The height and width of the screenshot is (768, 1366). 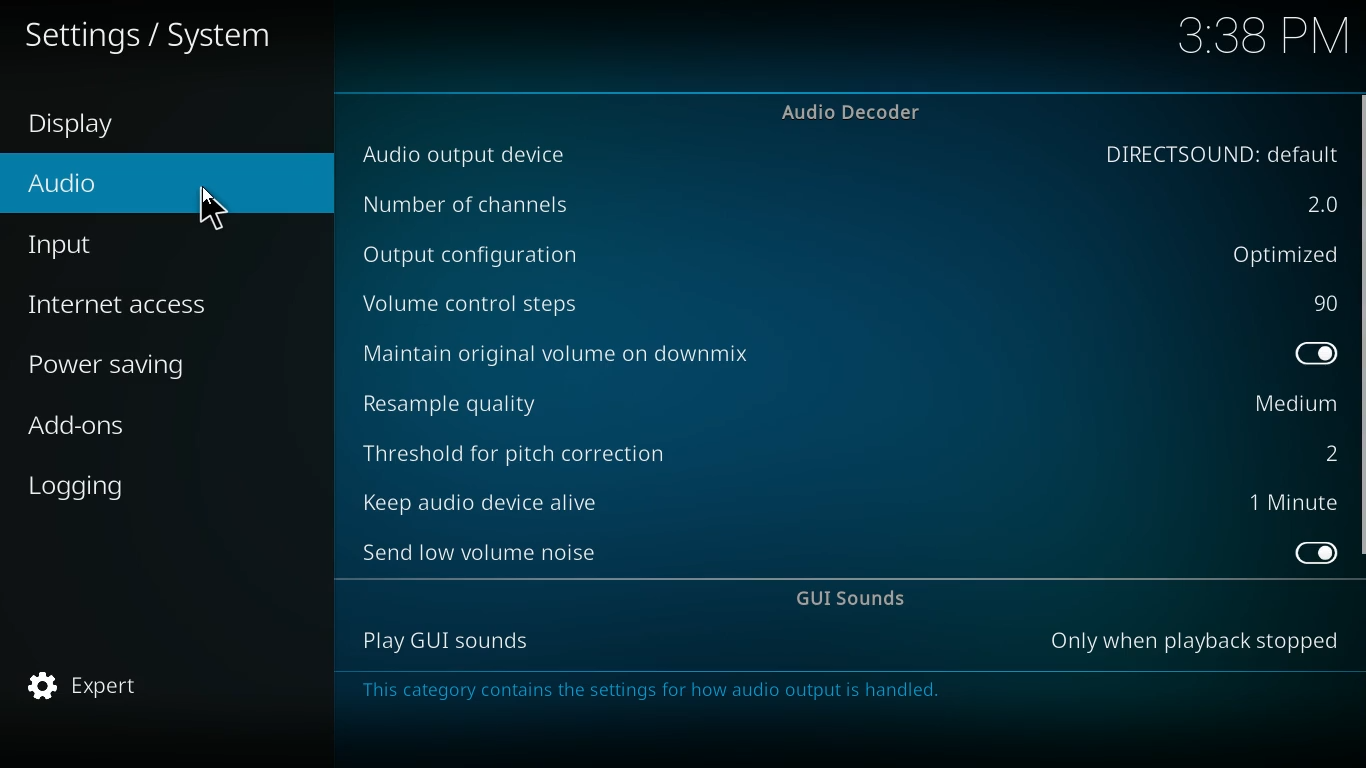 I want to click on add-ons, so click(x=143, y=430).